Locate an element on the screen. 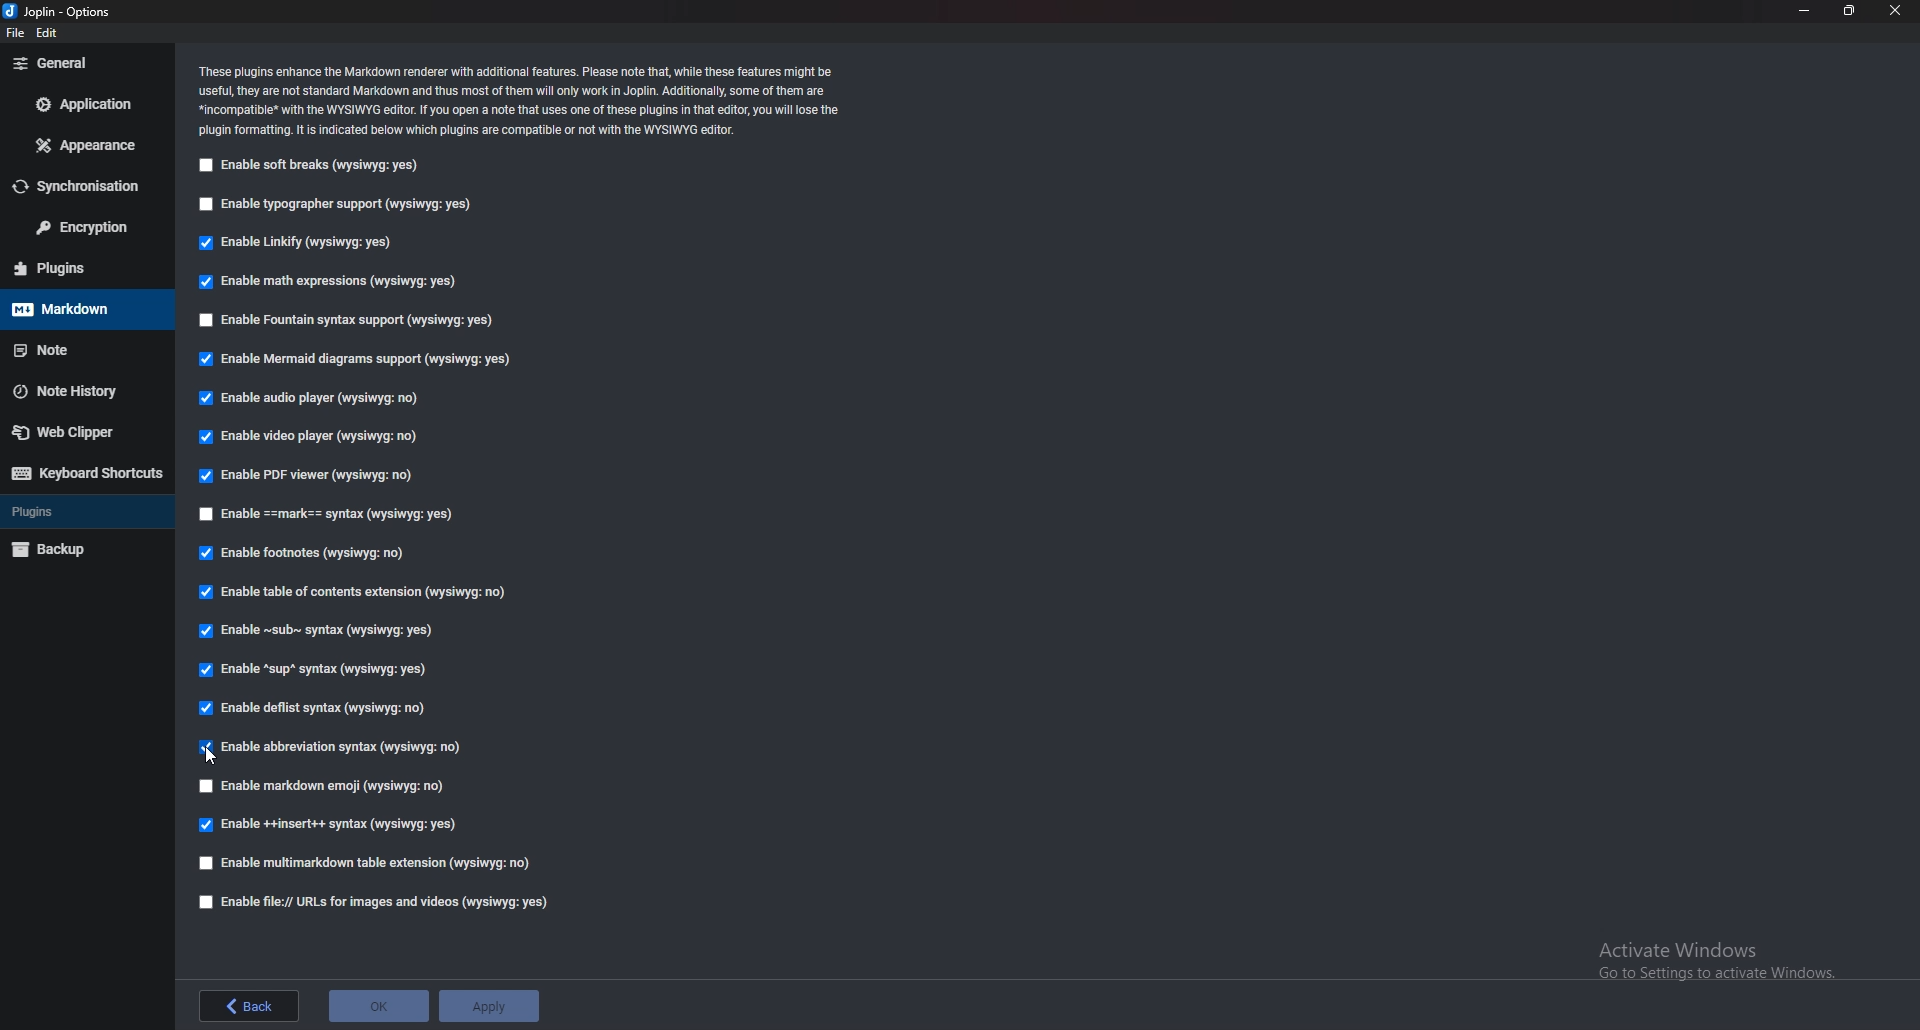  Appearance is located at coordinates (81, 145).